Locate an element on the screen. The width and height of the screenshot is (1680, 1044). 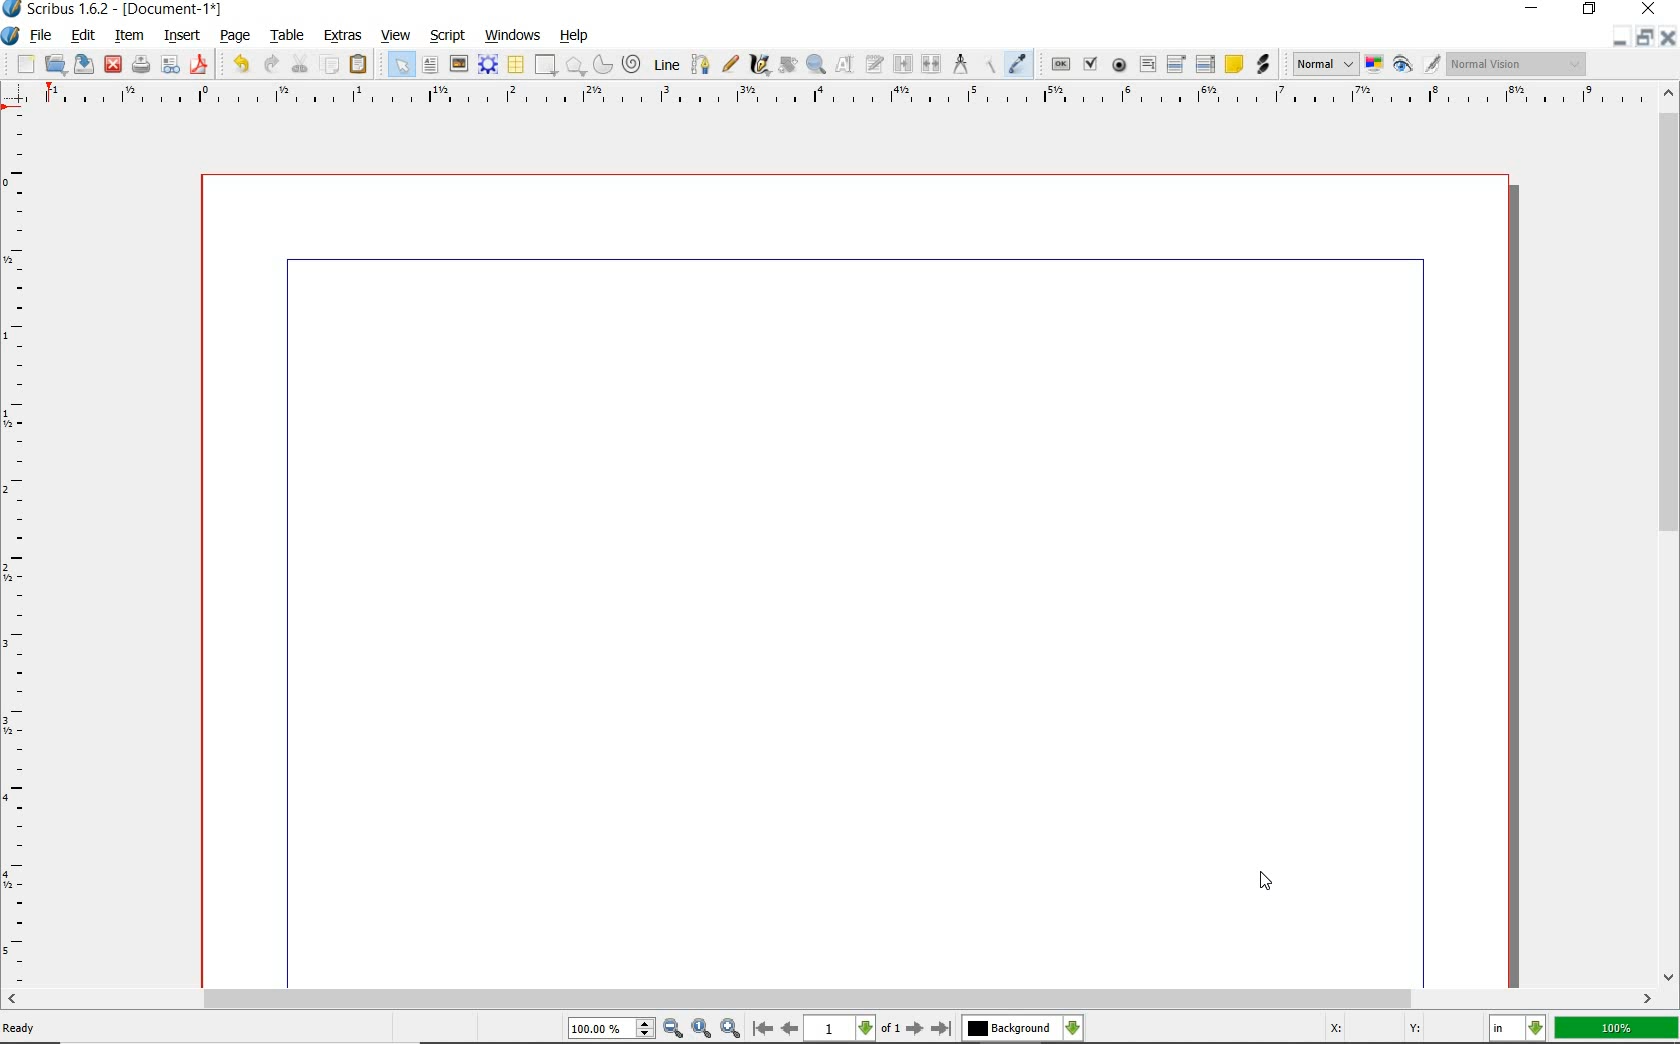
restore is located at coordinates (1591, 9).